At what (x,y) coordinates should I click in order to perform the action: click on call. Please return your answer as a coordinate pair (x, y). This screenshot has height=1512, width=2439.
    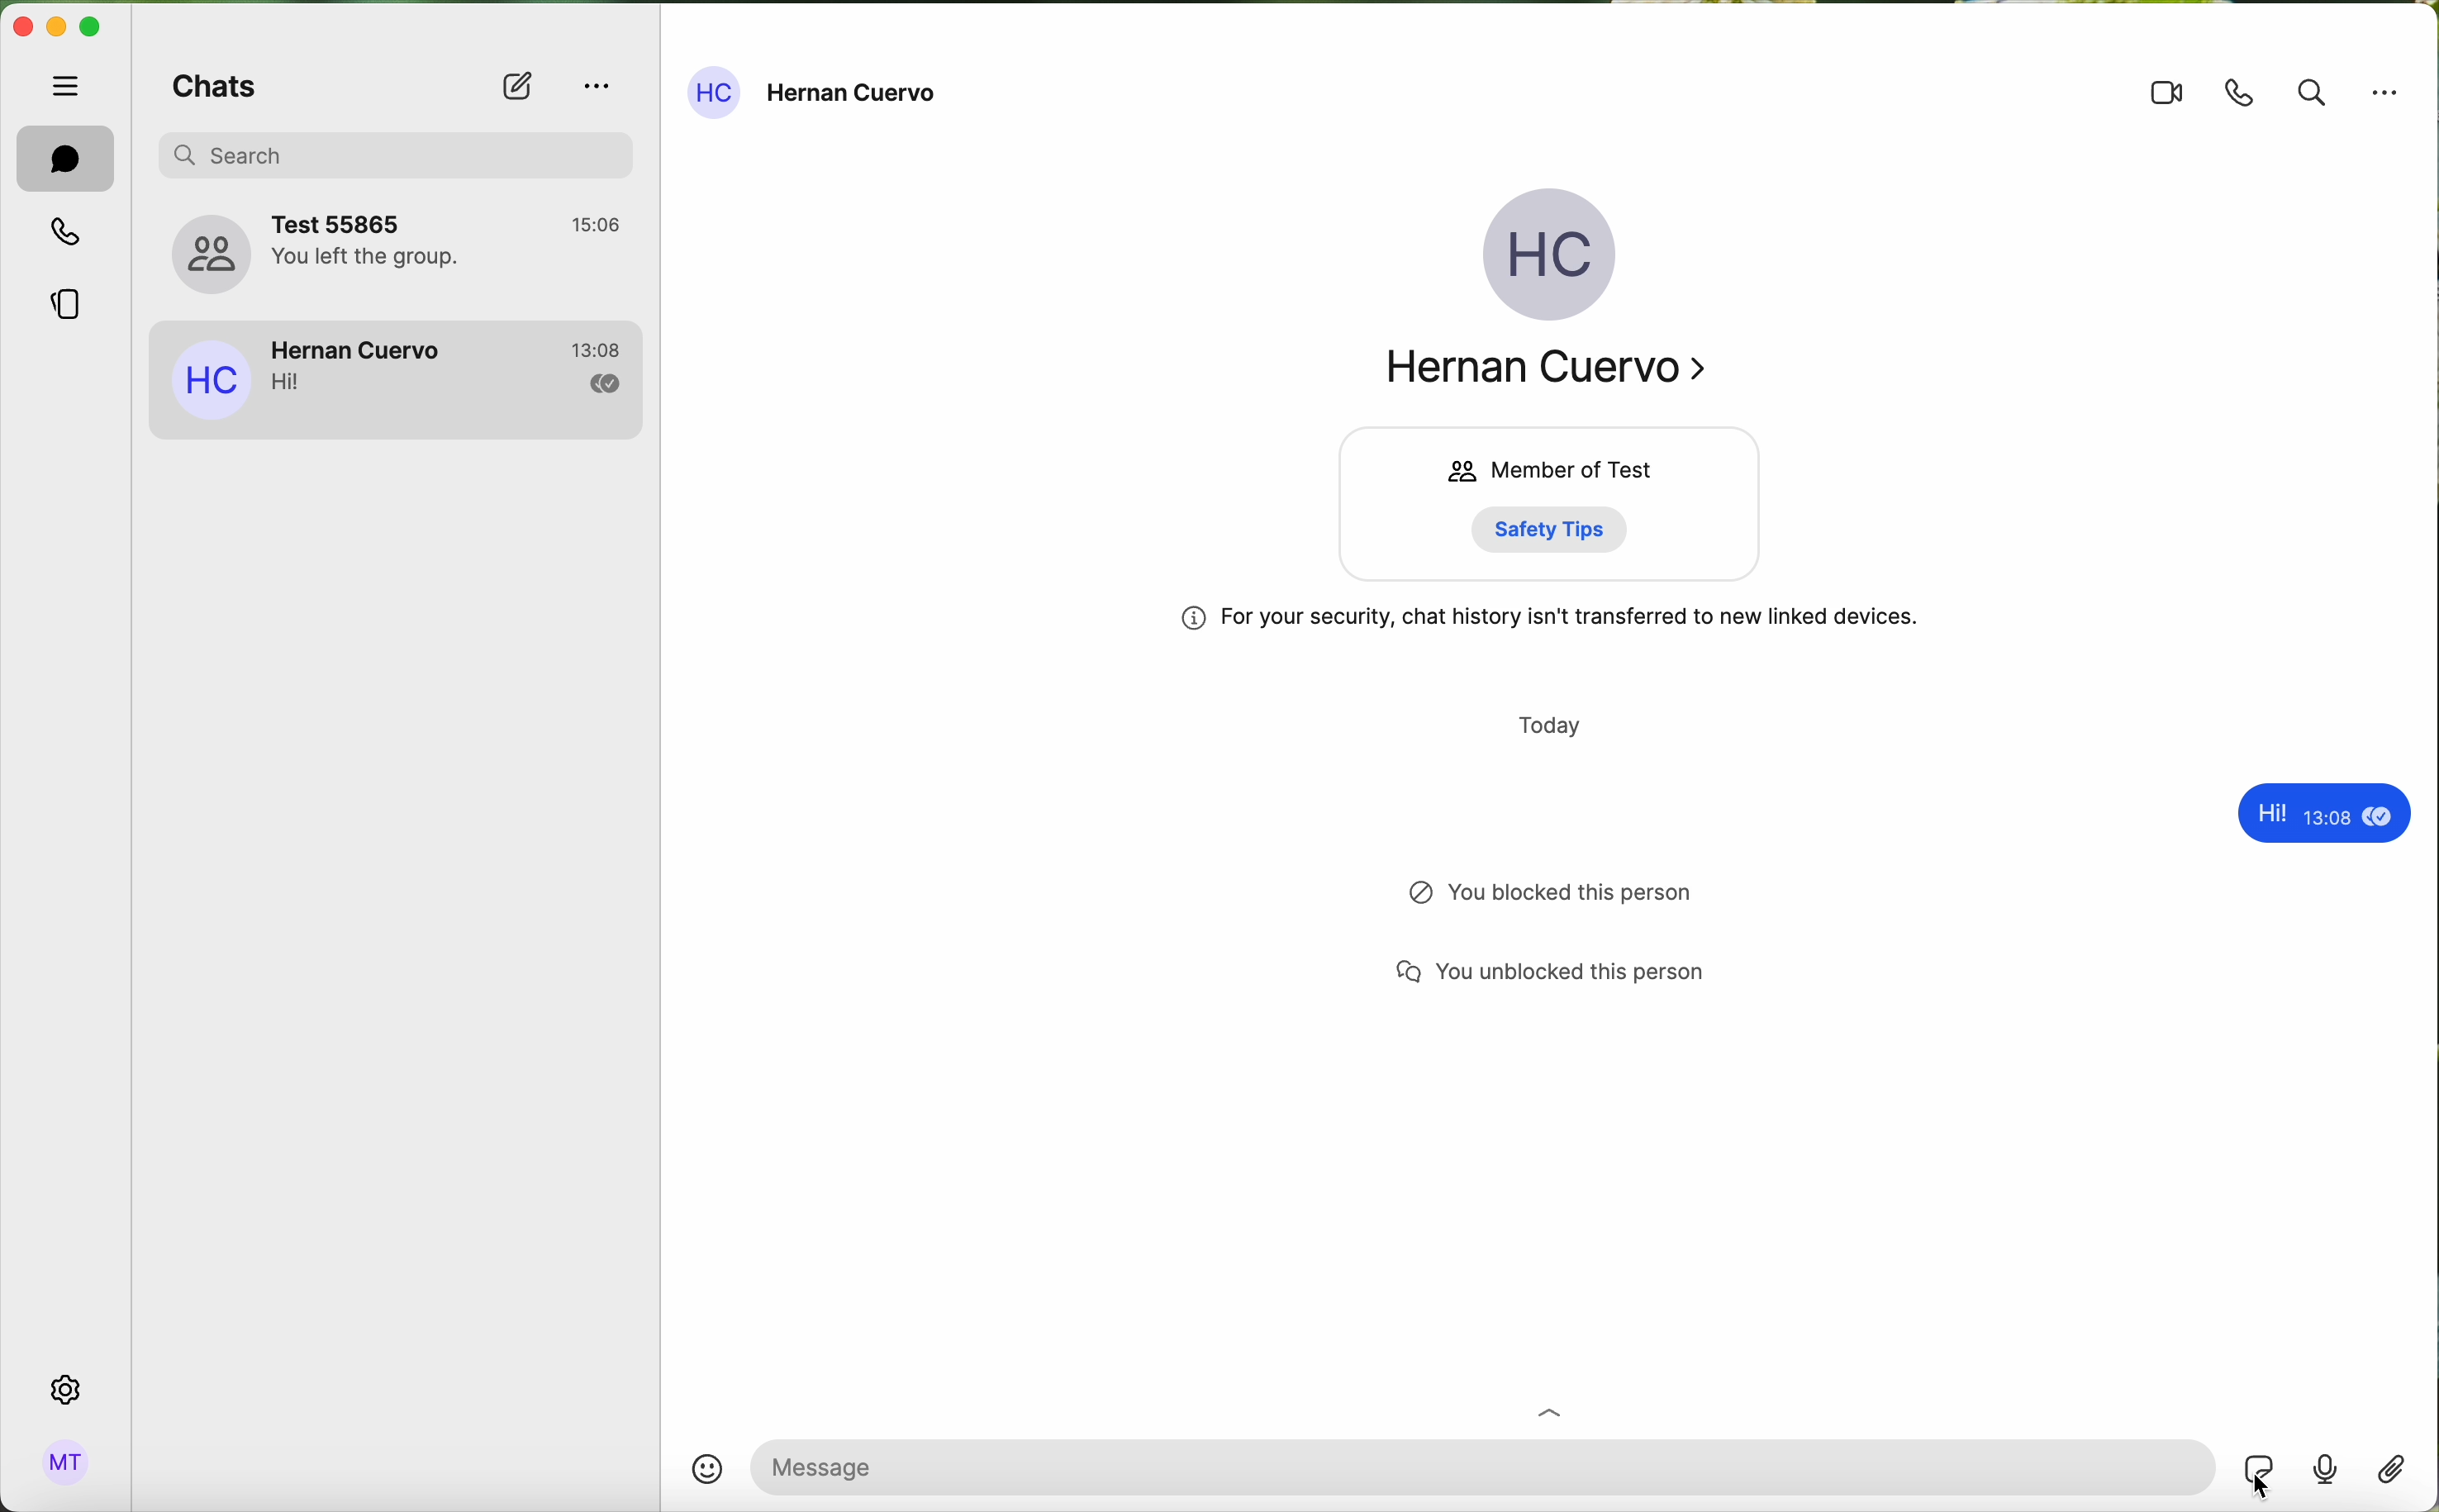
    Looking at the image, I should click on (2242, 92).